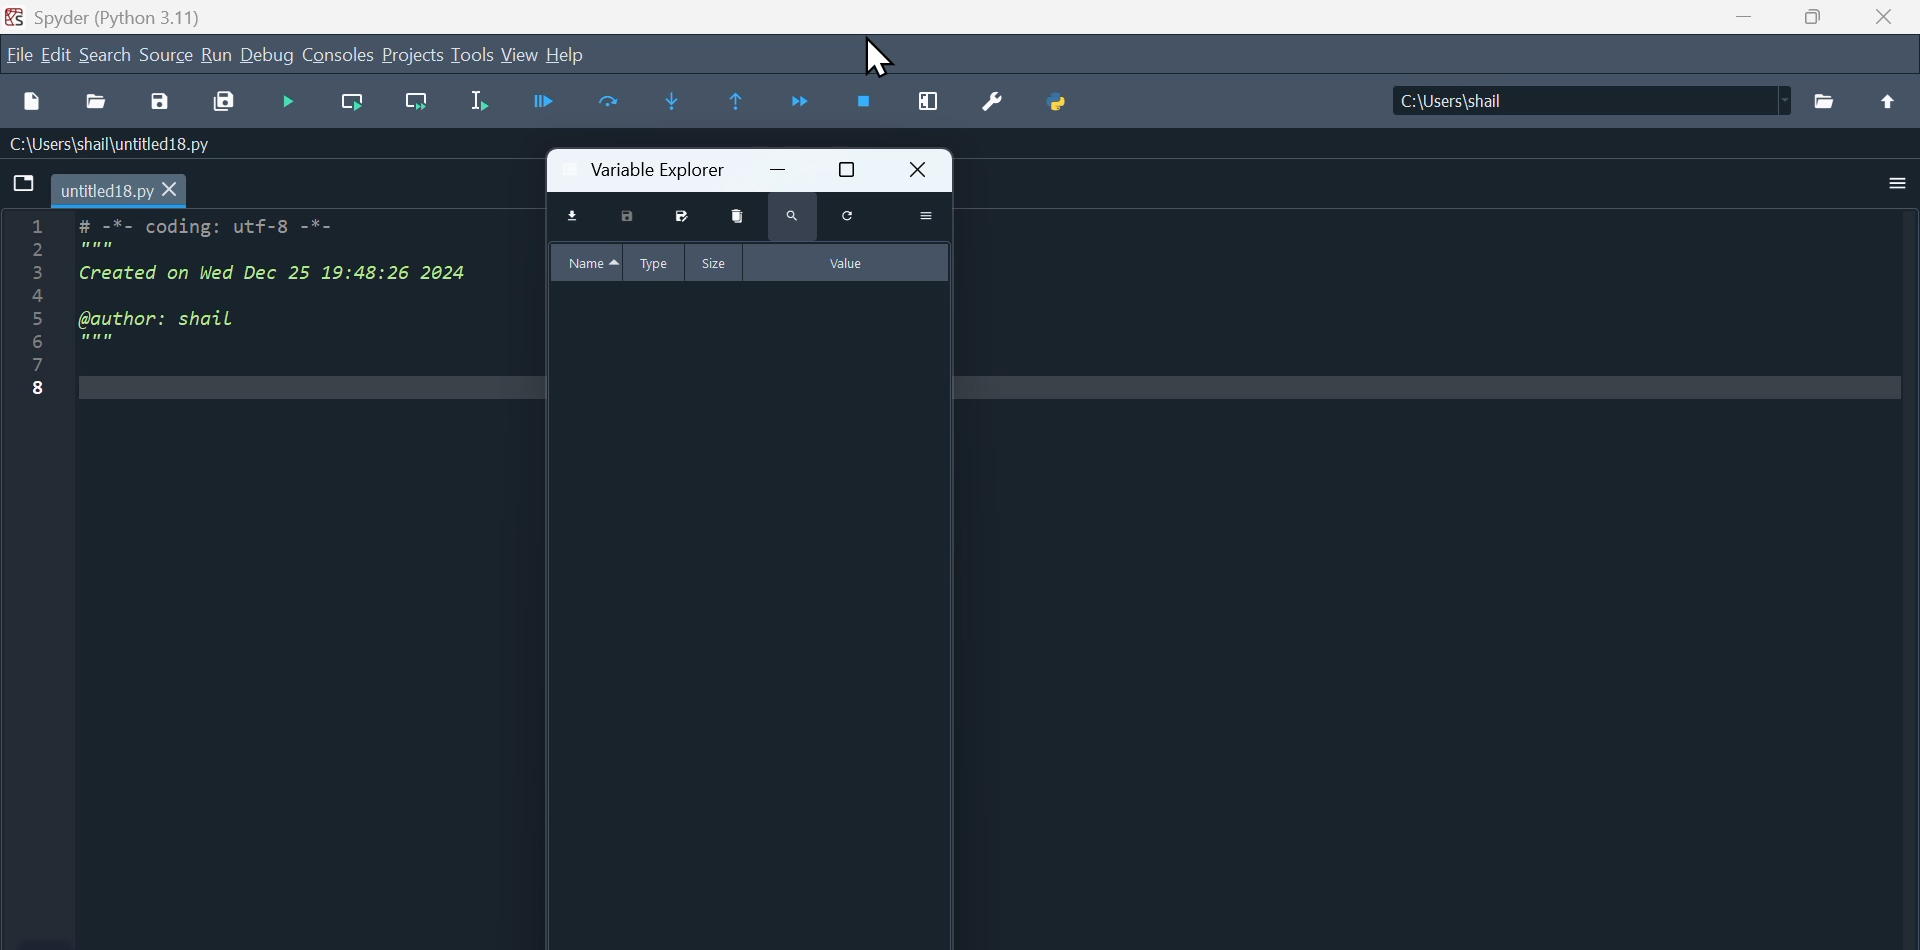 Image resolution: width=1920 pixels, height=950 pixels. What do you see at coordinates (1588, 100) in the screenshot?
I see `Folder: C:\Users\shail` at bounding box center [1588, 100].